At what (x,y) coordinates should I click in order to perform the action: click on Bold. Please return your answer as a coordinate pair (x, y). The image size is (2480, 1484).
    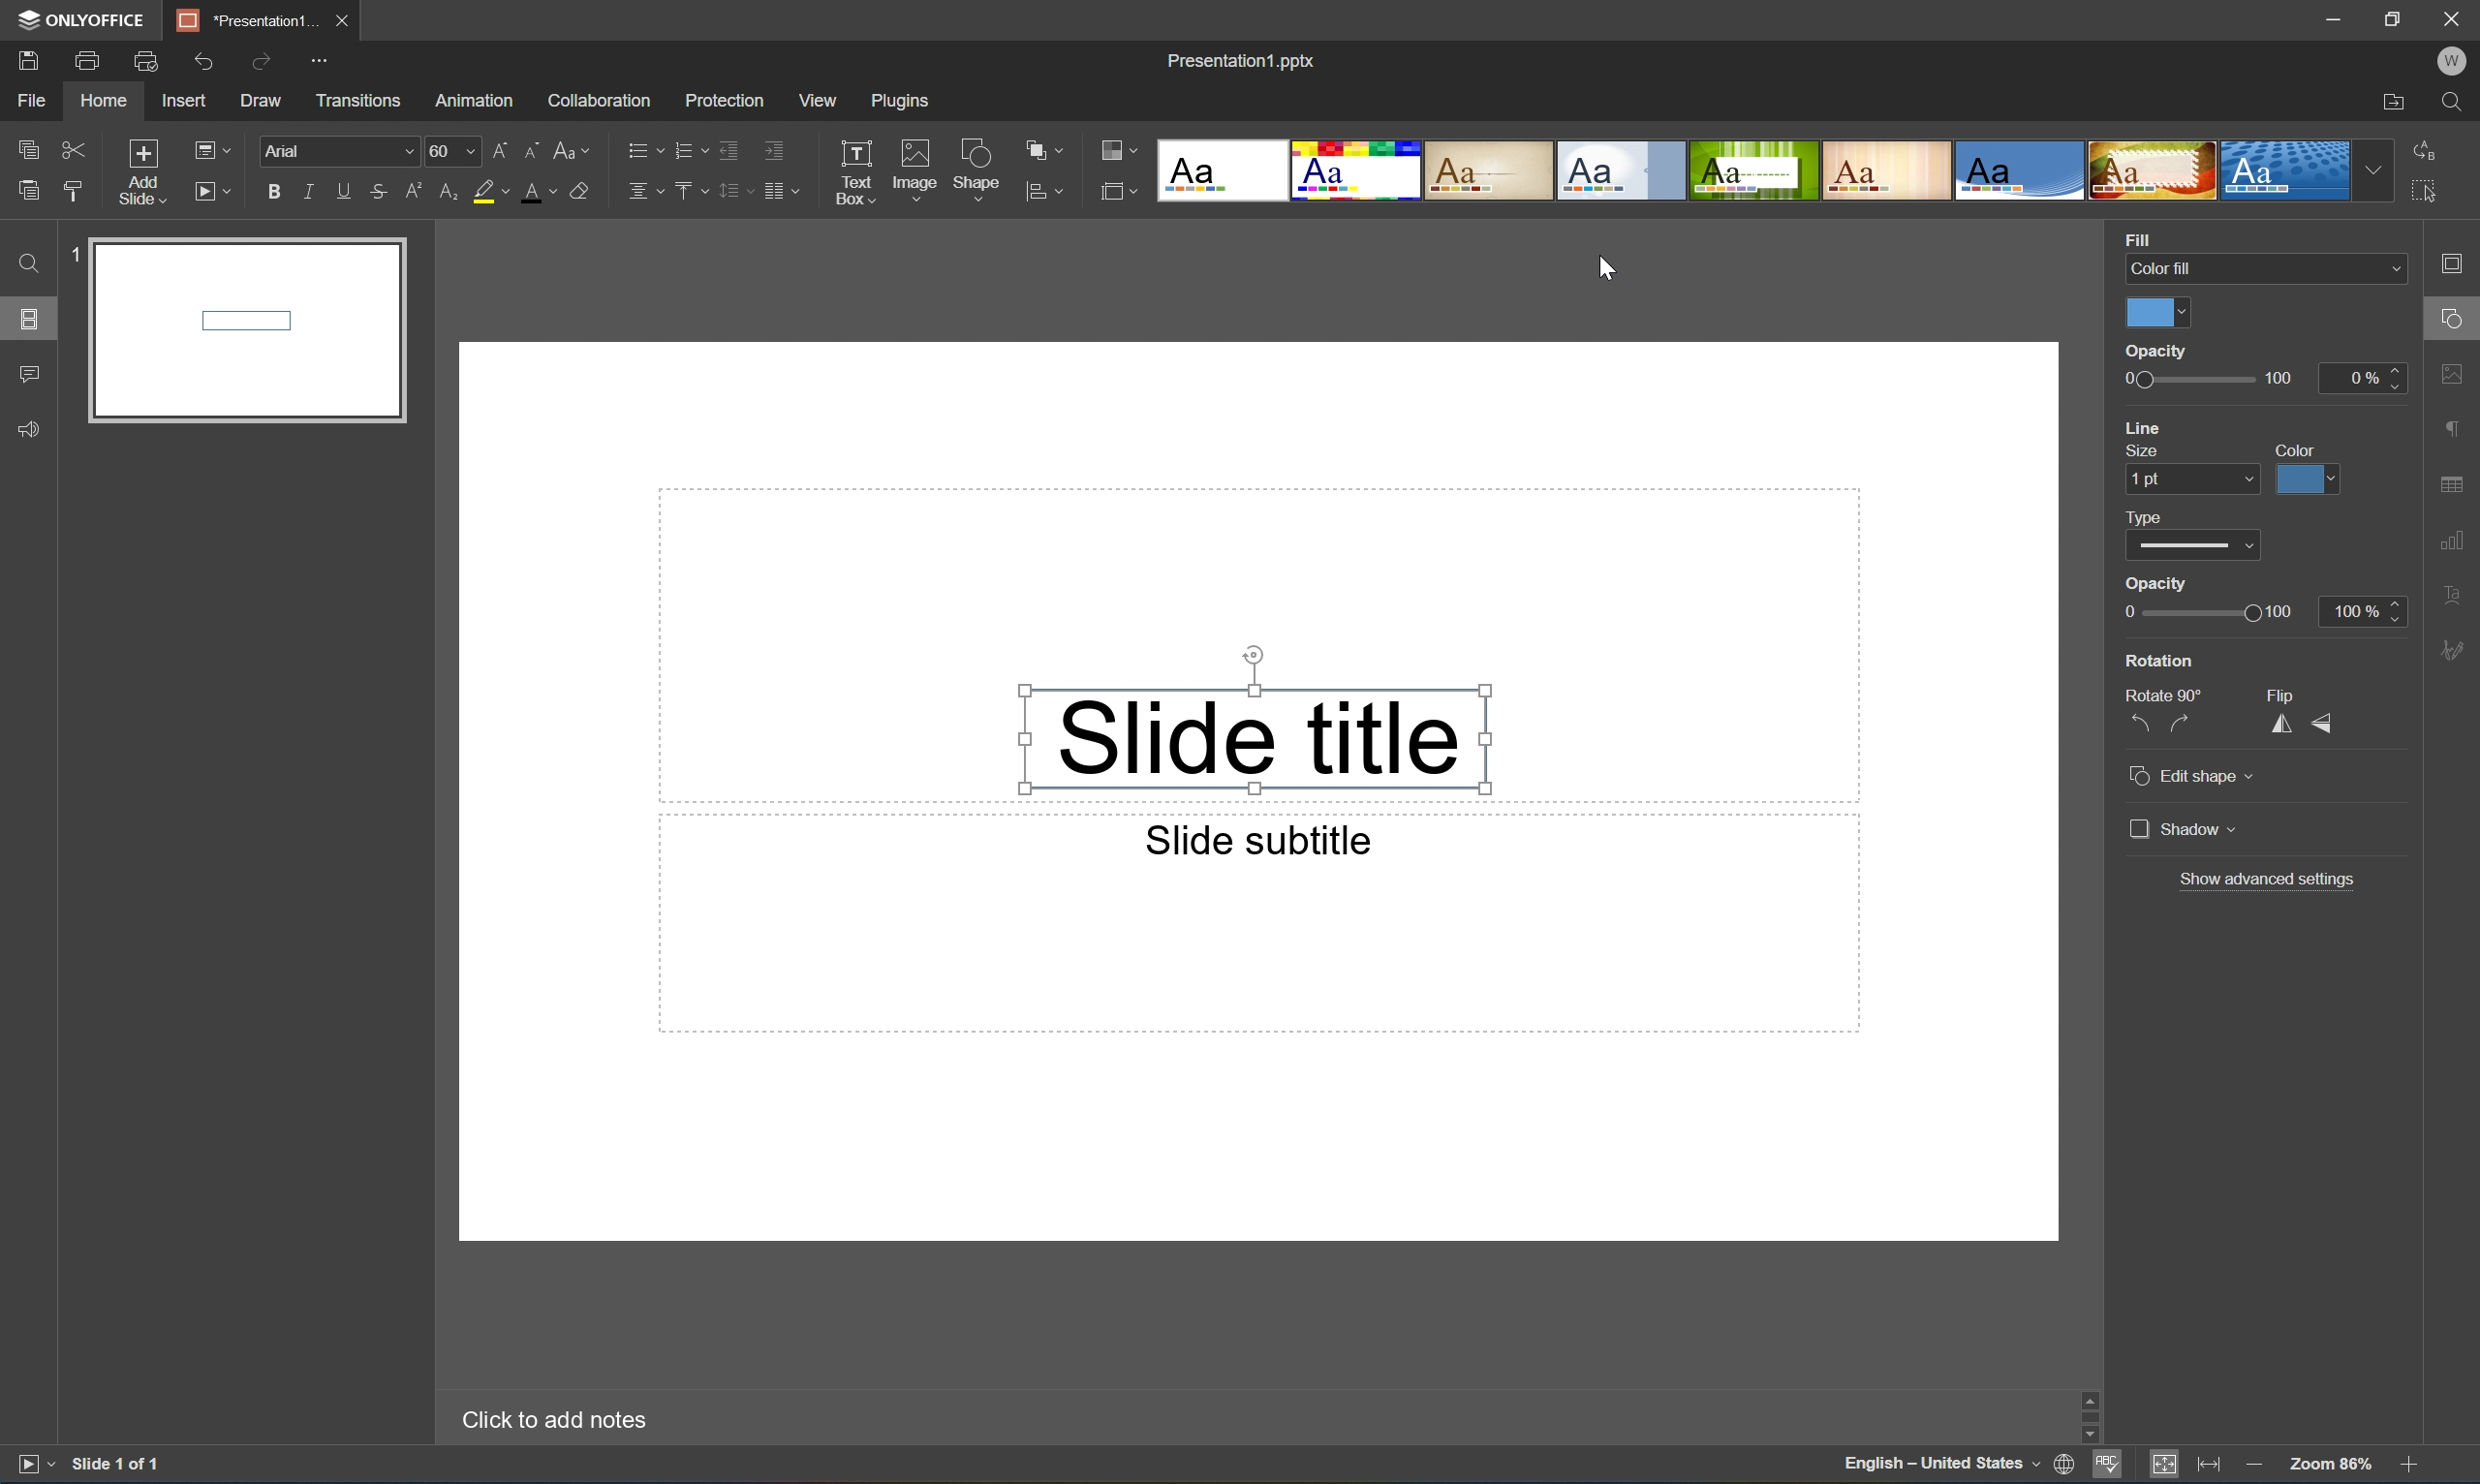
    Looking at the image, I should click on (271, 190).